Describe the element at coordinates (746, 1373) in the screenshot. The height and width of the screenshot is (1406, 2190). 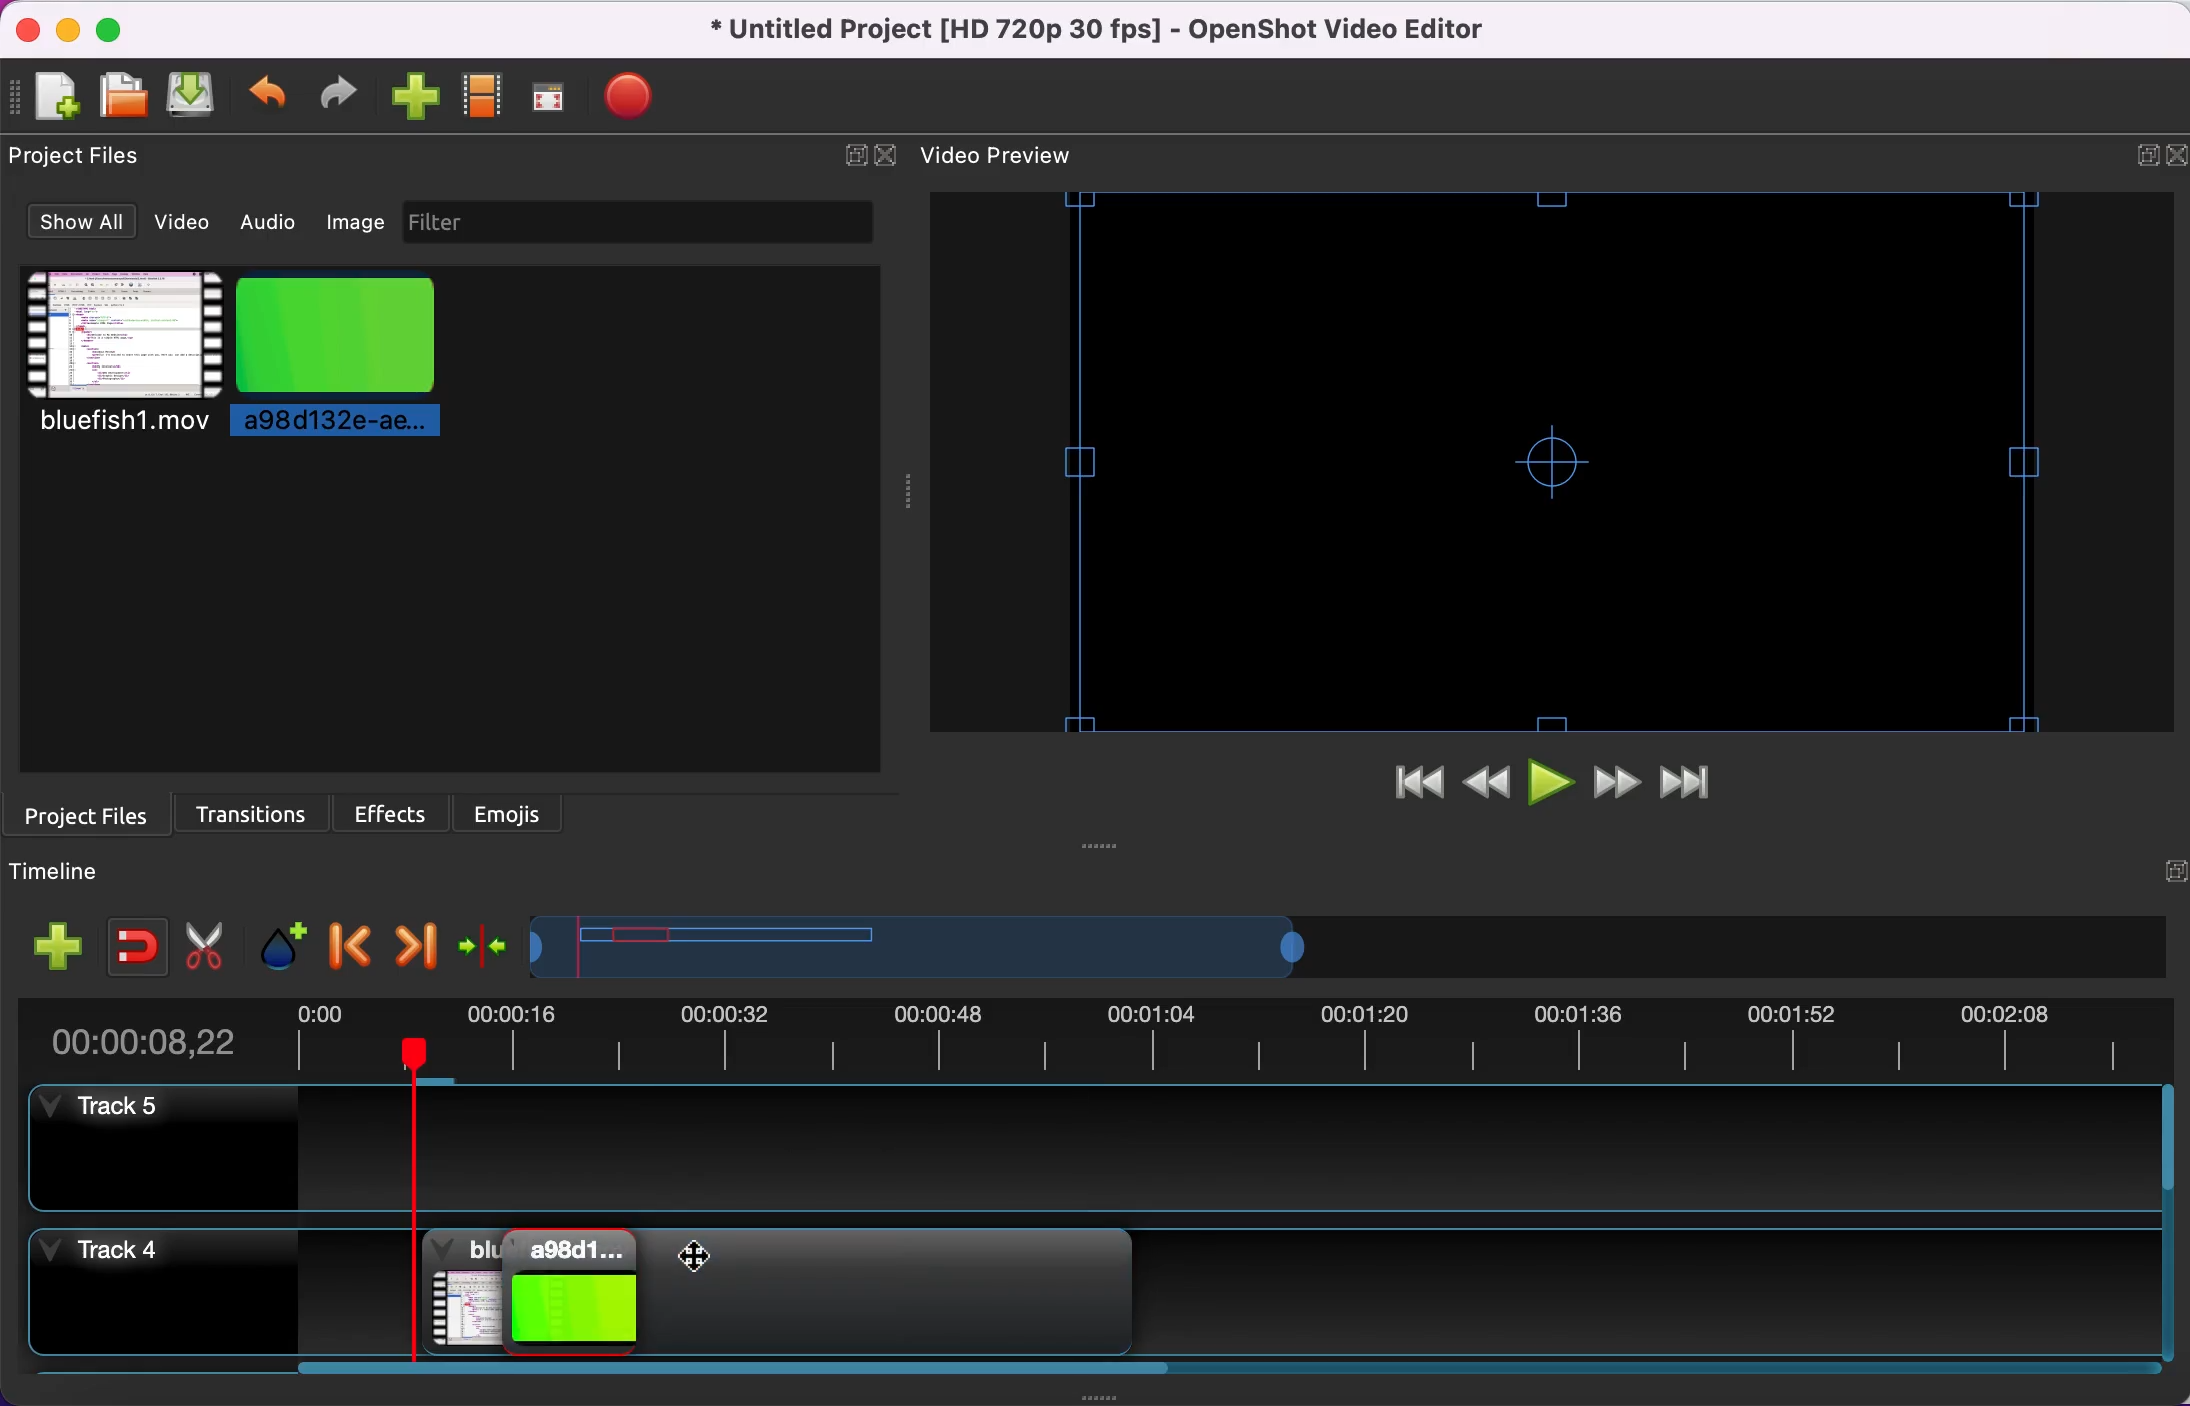
I see `scroll bar` at that location.